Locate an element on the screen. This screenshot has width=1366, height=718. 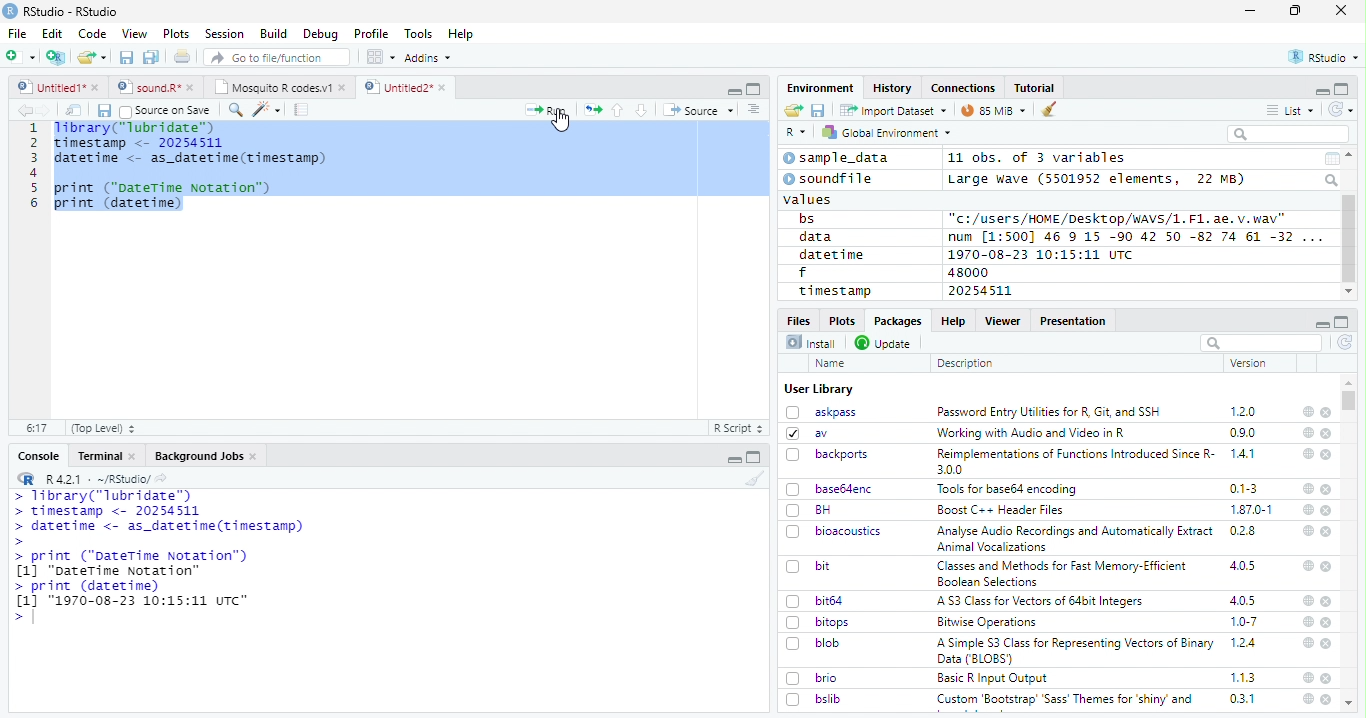
help is located at coordinates (1307, 565).